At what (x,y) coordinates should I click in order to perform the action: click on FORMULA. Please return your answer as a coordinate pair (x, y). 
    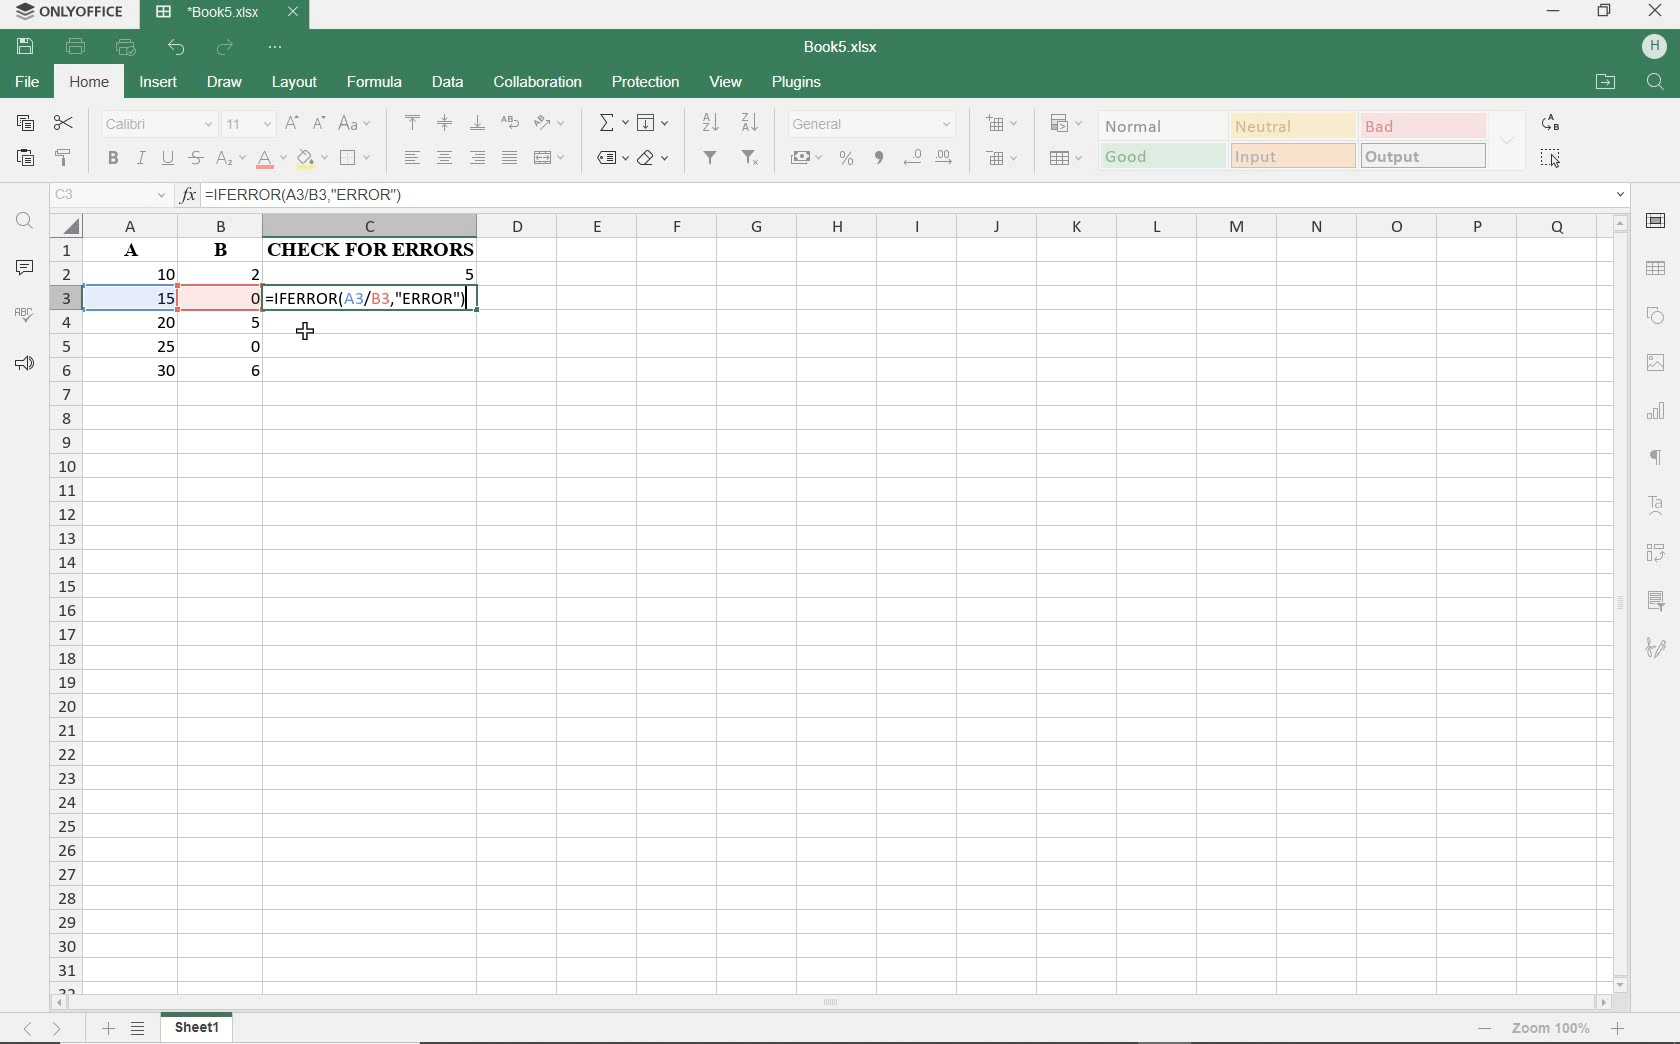
    Looking at the image, I should click on (376, 286).